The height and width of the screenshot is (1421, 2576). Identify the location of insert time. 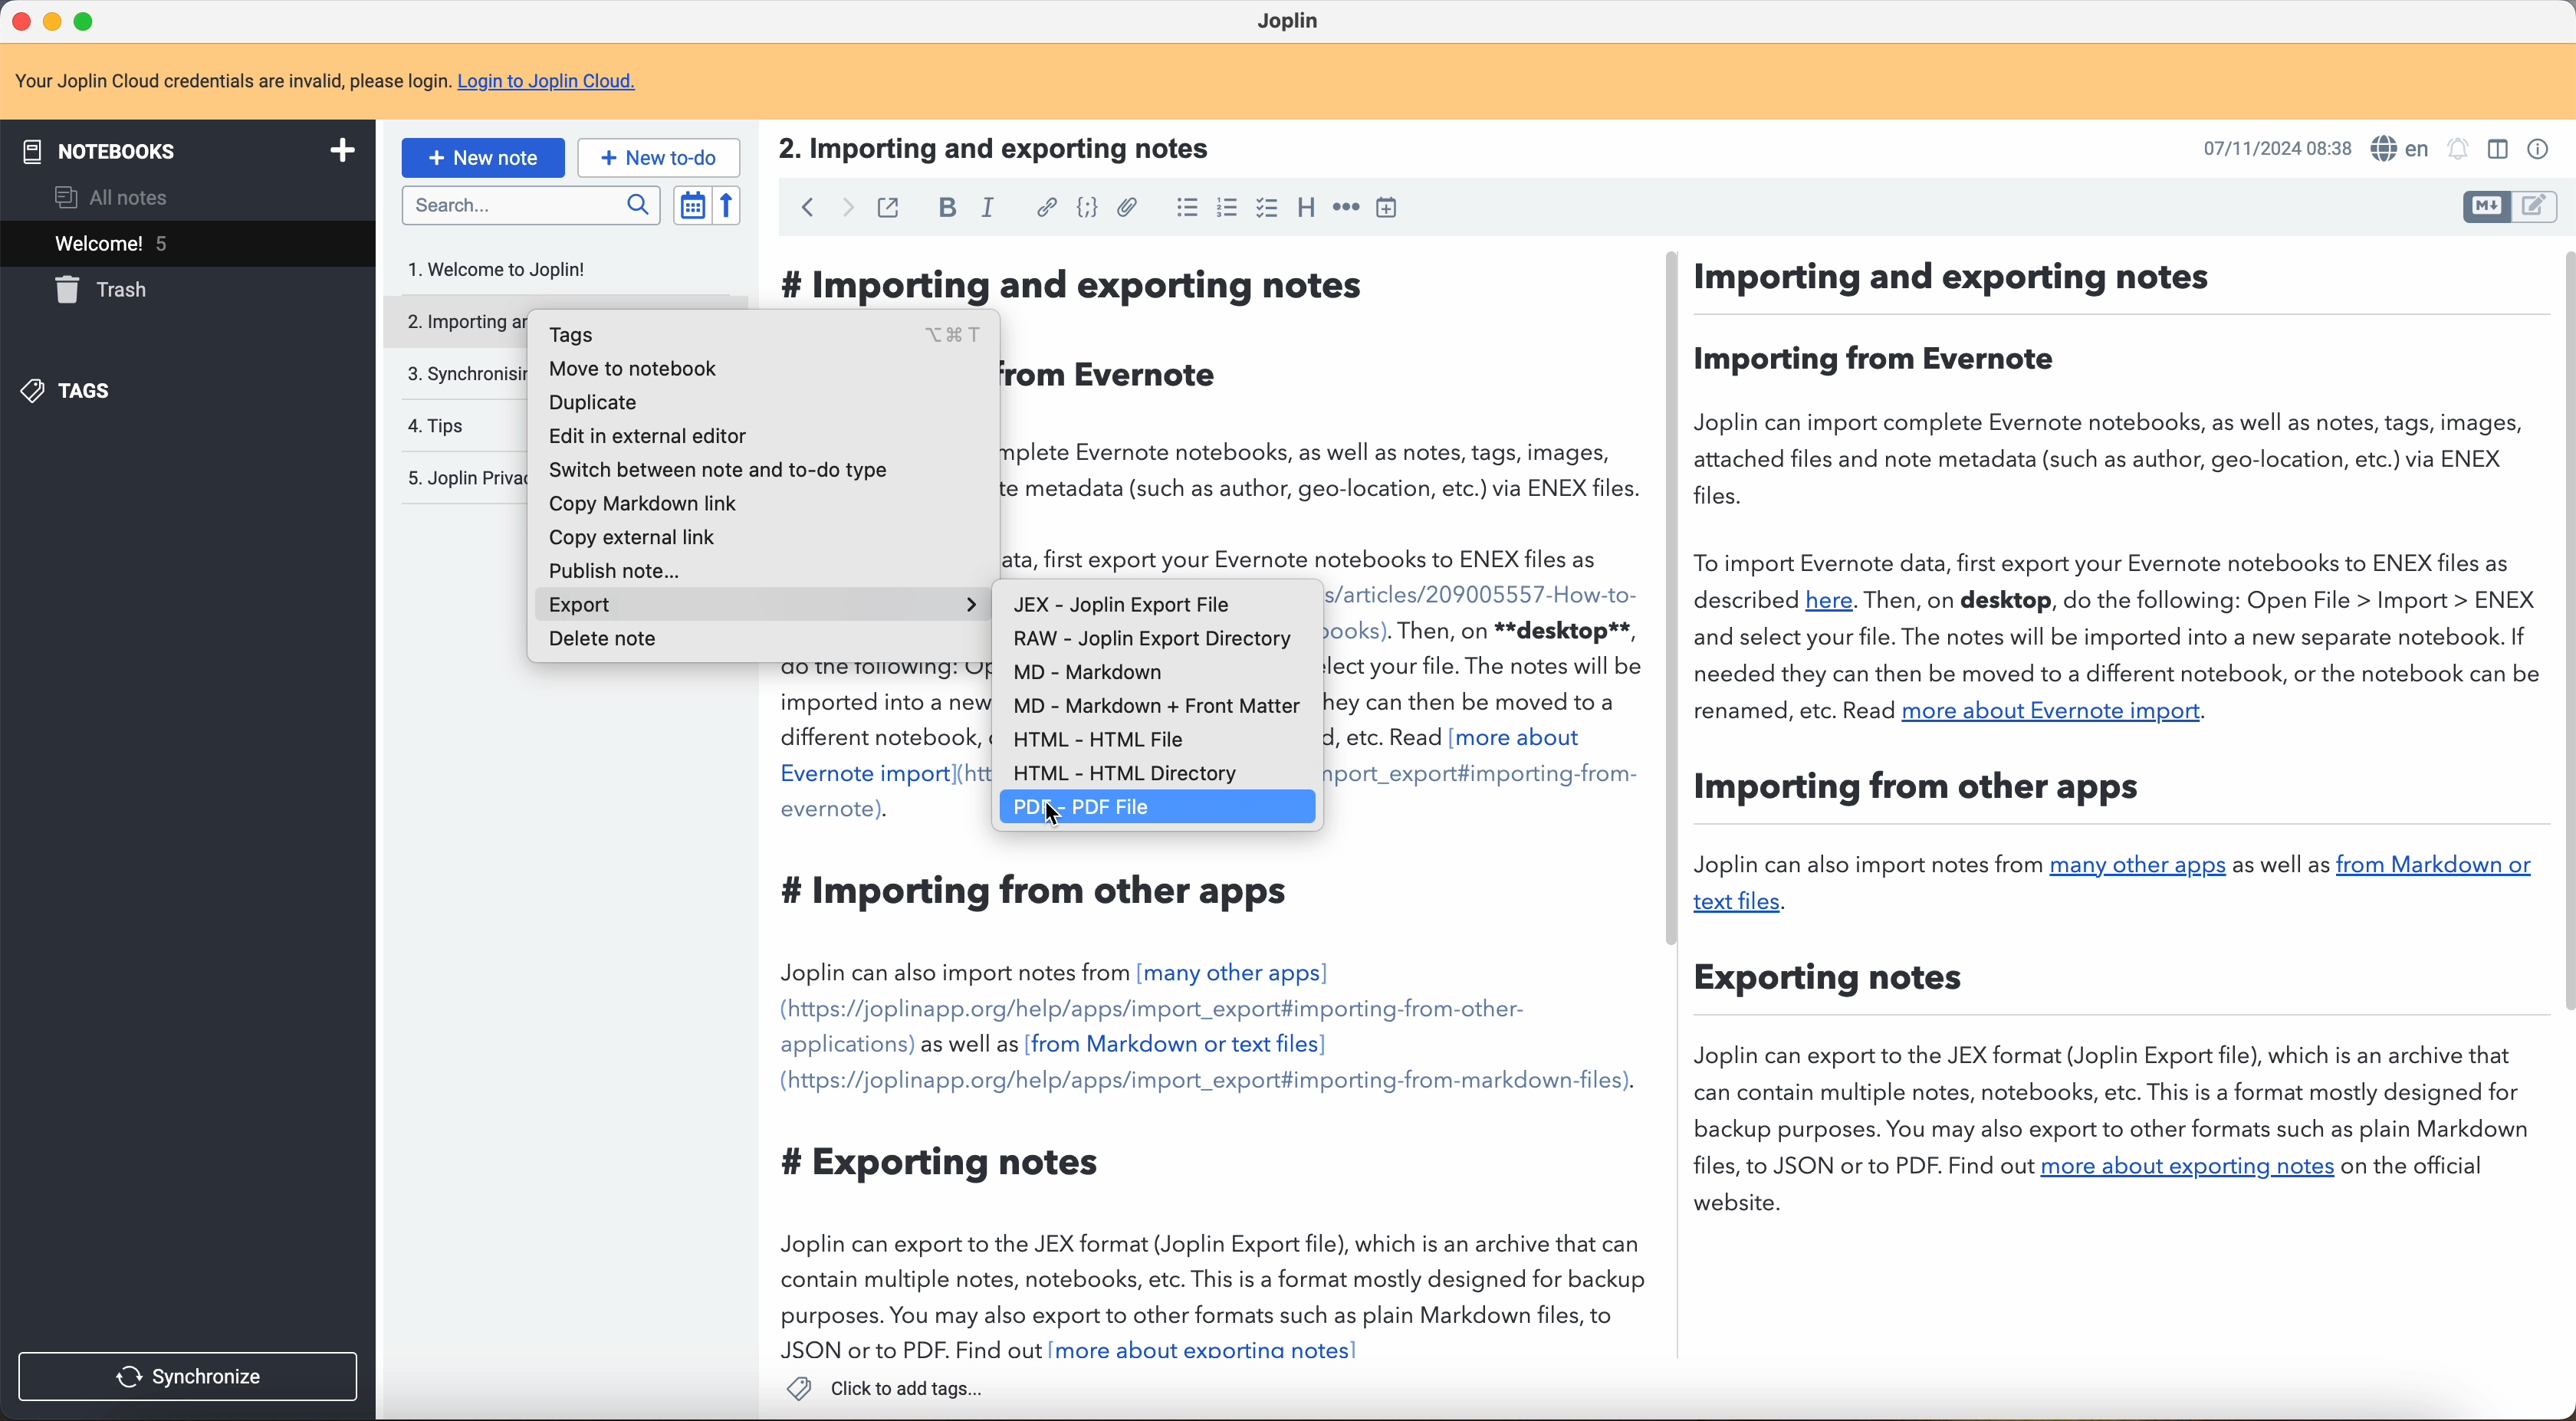
(1392, 210).